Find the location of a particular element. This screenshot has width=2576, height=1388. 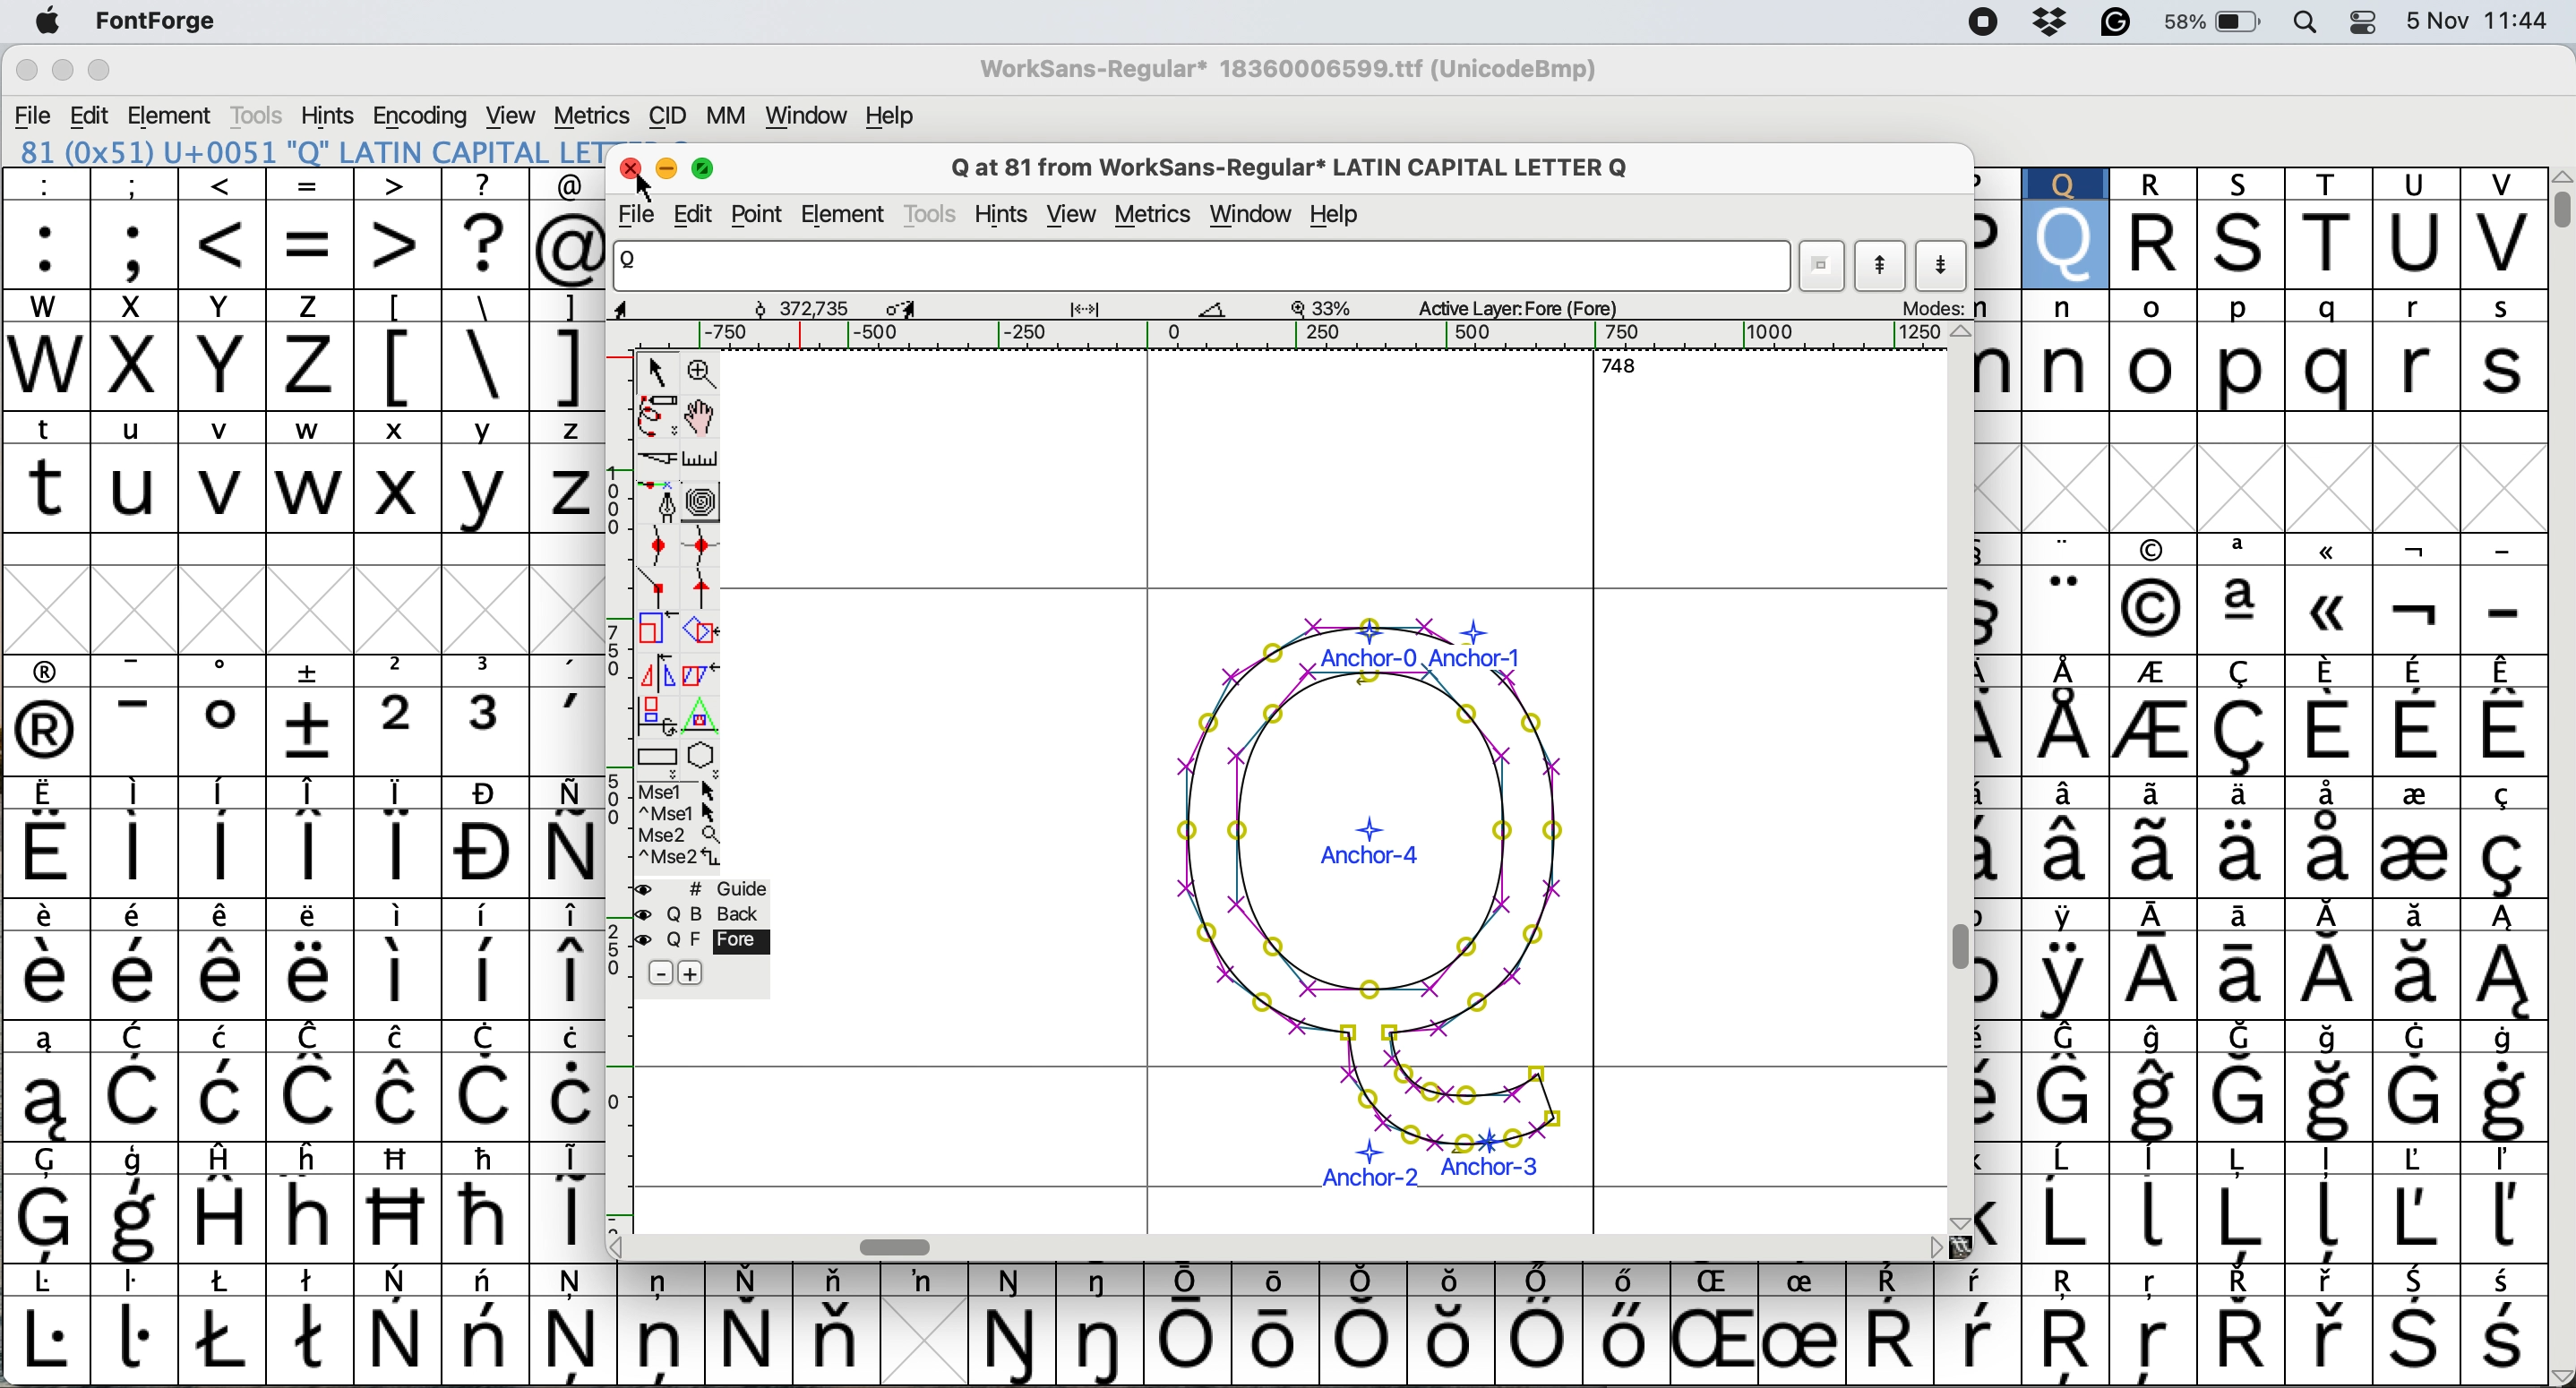

text is located at coordinates (1274, 1284).